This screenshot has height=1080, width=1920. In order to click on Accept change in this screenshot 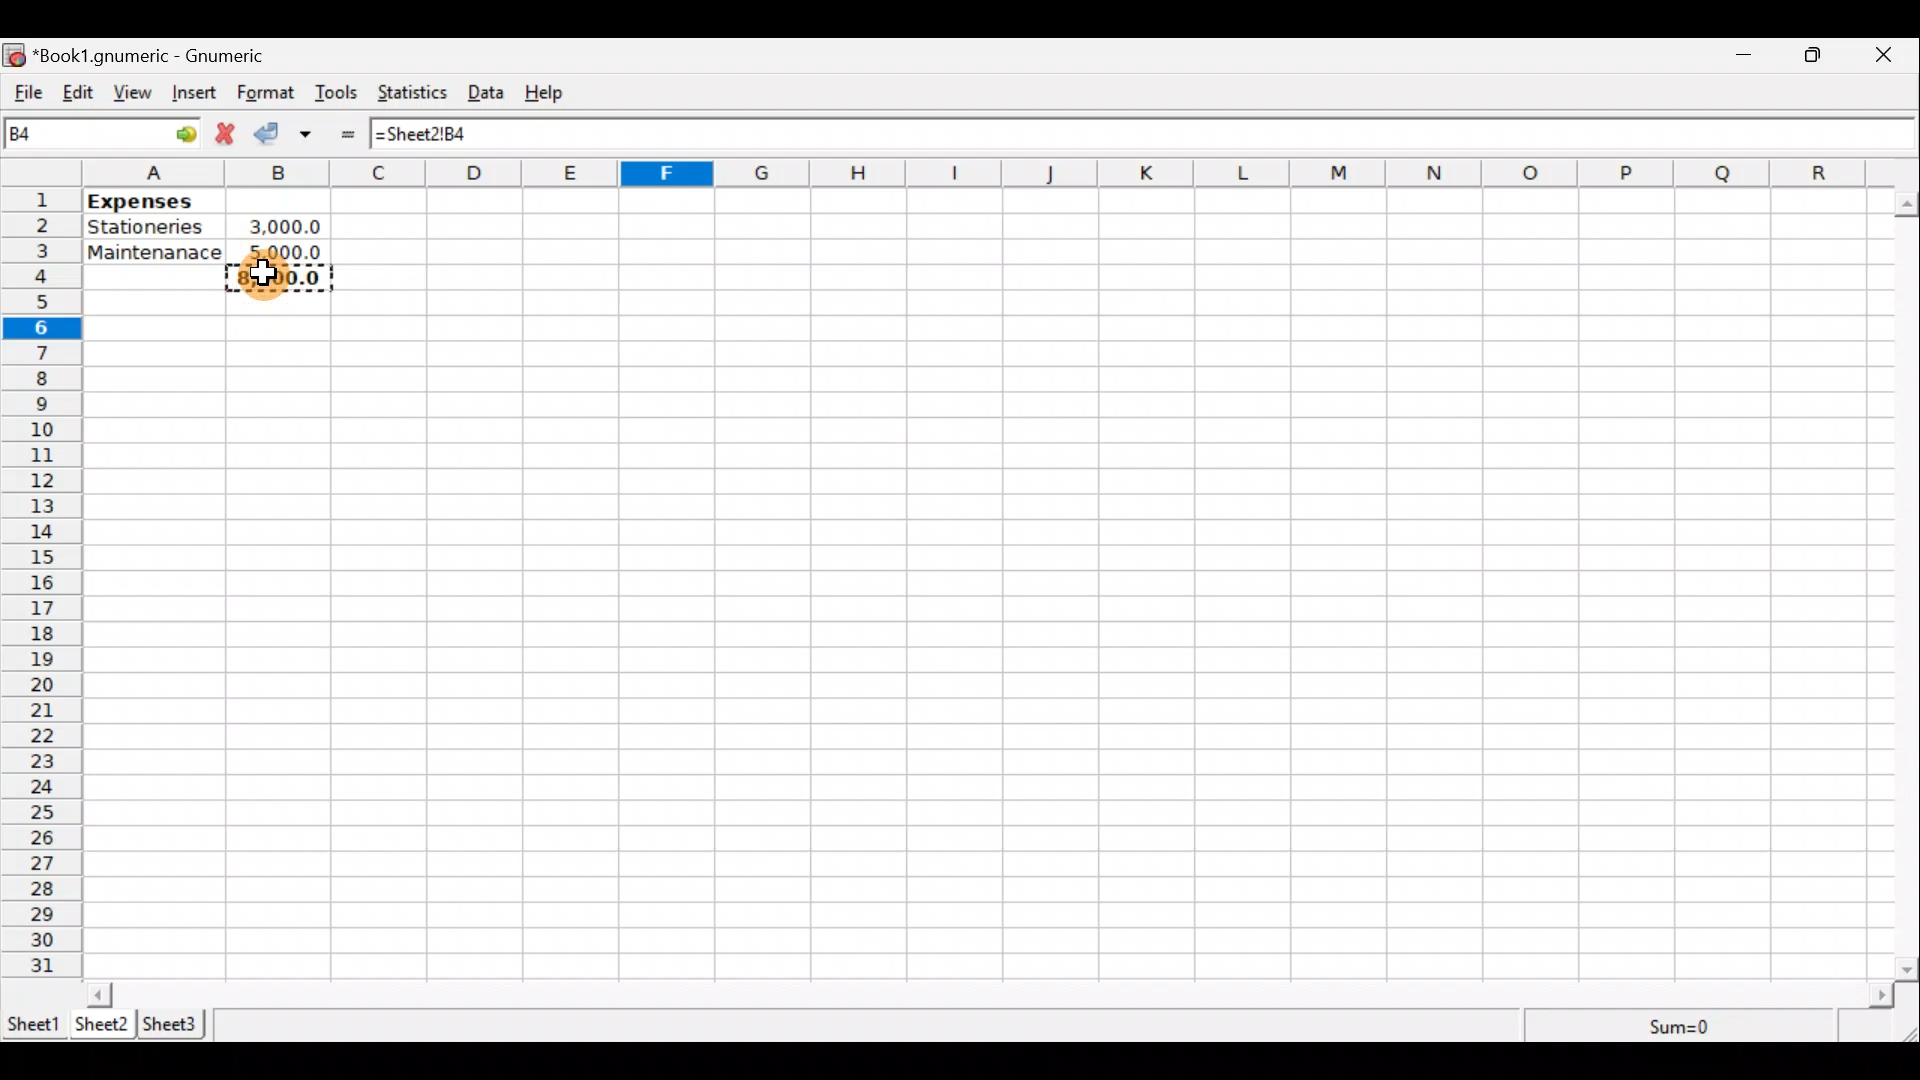, I will do `click(272, 135)`.